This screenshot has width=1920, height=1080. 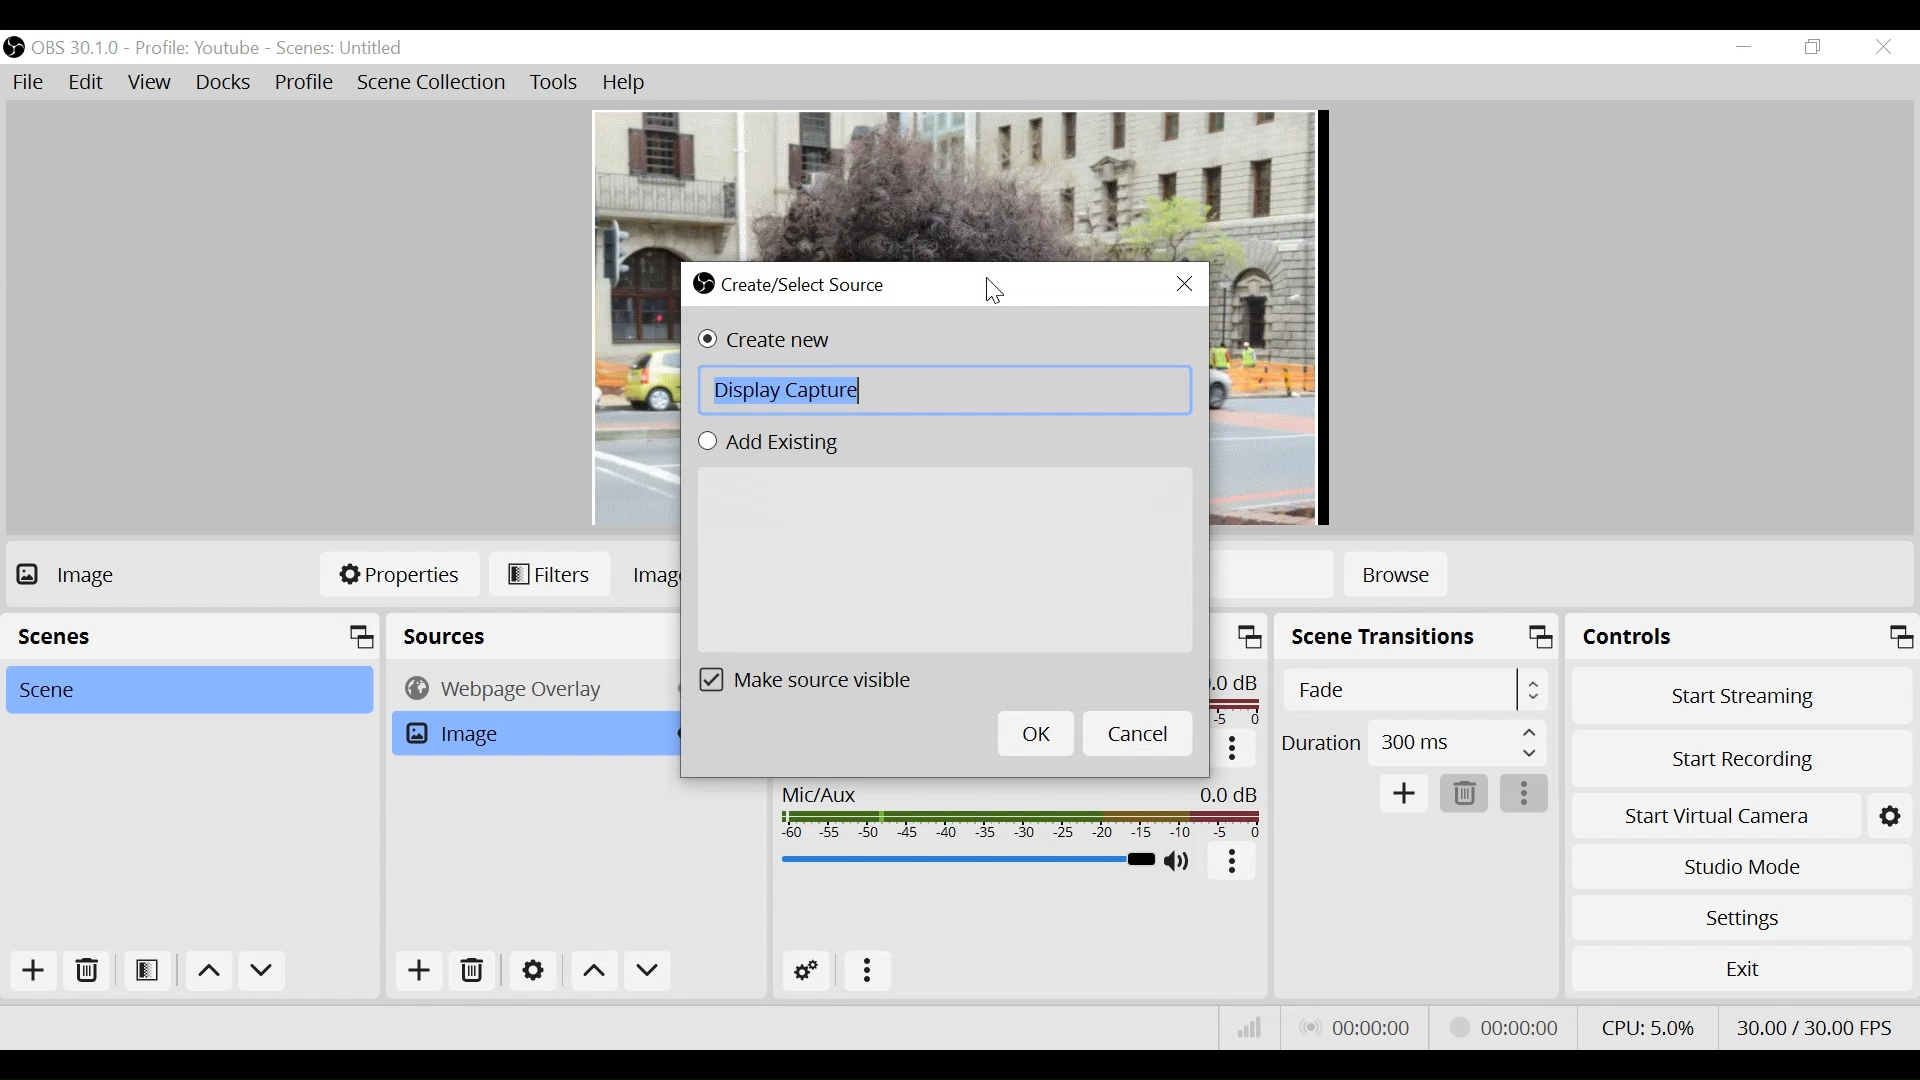 I want to click on OBS Version, so click(x=76, y=49).